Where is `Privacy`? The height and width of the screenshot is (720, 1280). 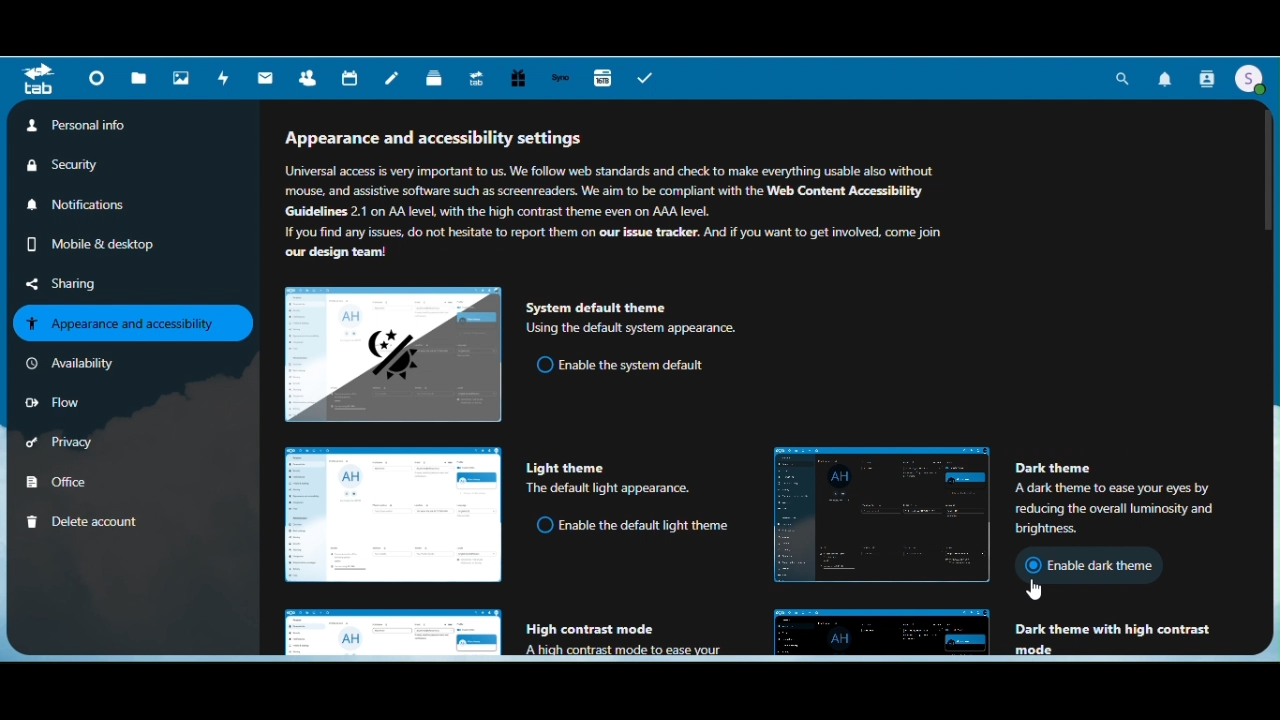
Privacy is located at coordinates (78, 440).